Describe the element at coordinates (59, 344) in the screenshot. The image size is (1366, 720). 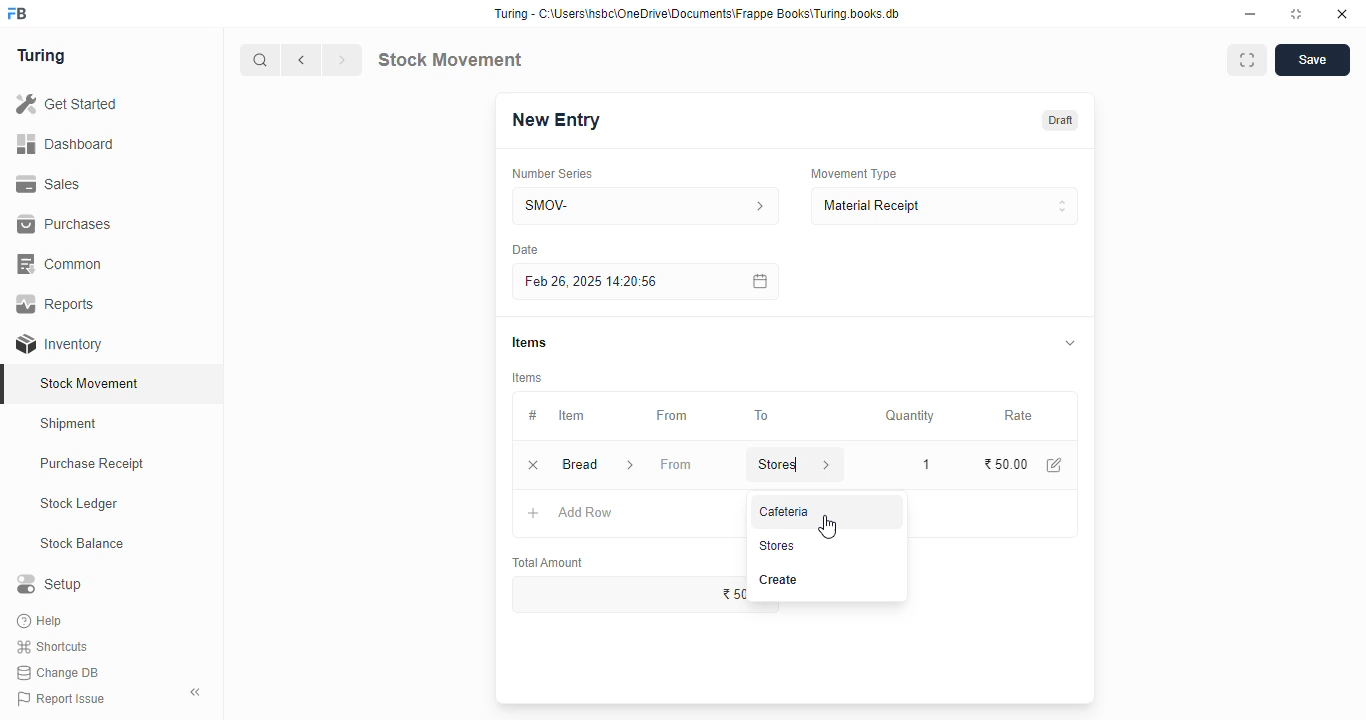
I see `inventory` at that location.